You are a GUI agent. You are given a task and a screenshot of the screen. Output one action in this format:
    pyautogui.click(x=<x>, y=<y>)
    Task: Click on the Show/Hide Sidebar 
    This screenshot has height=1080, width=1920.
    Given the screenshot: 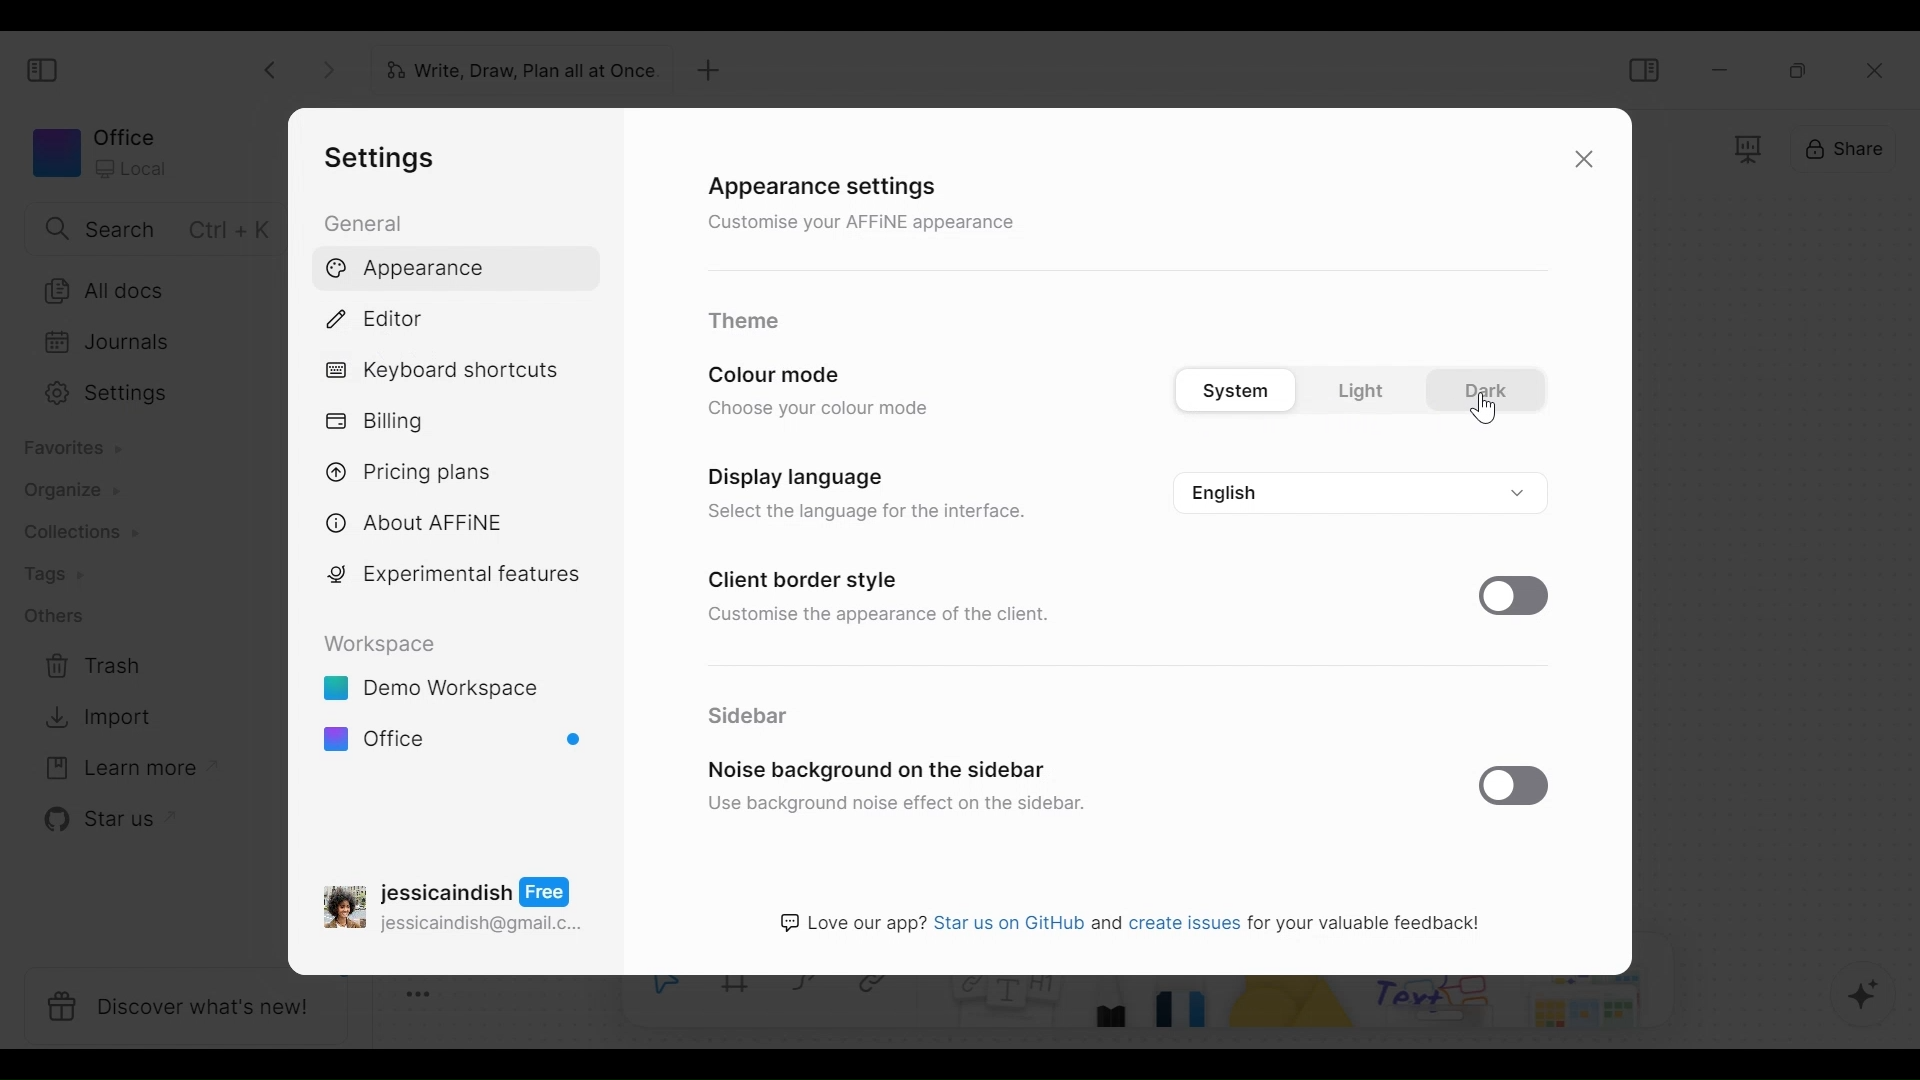 What is the action you would take?
    pyautogui.click(x=1646, y=67)
    